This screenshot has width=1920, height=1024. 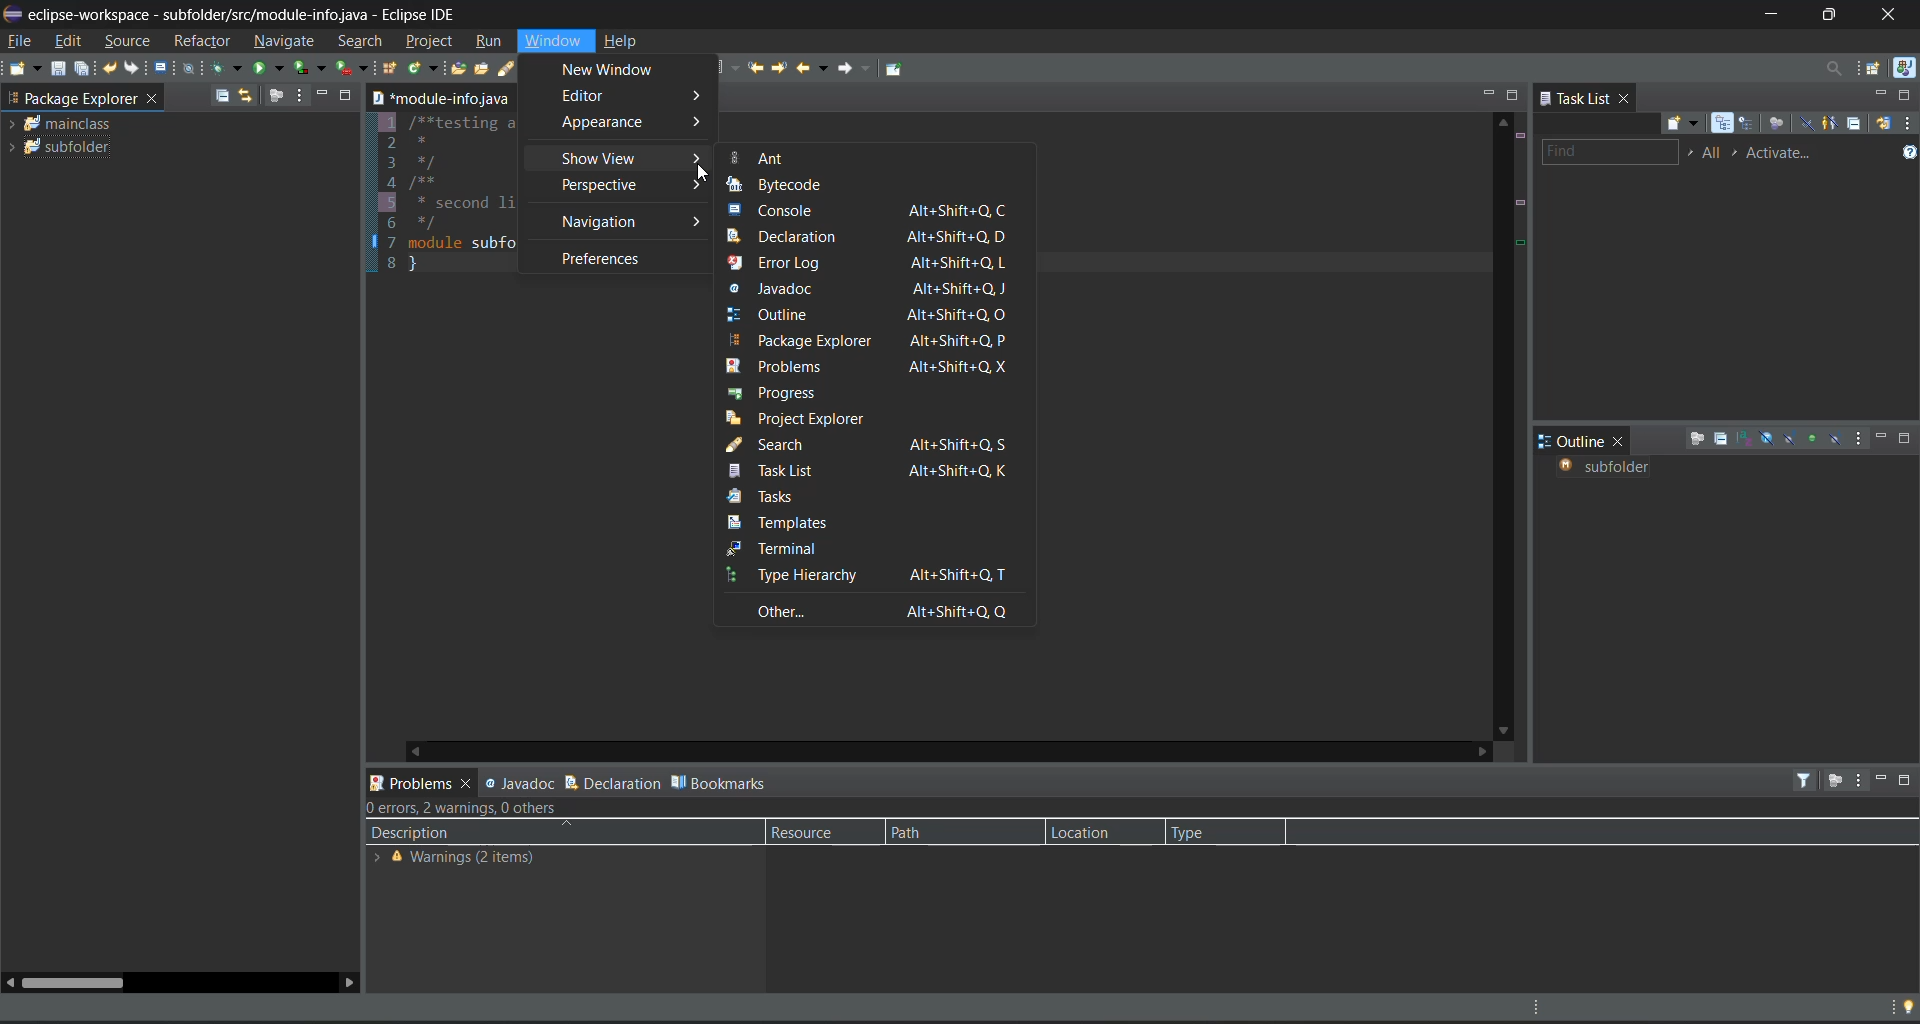 I want to click on other, so click(x=882, y=611).